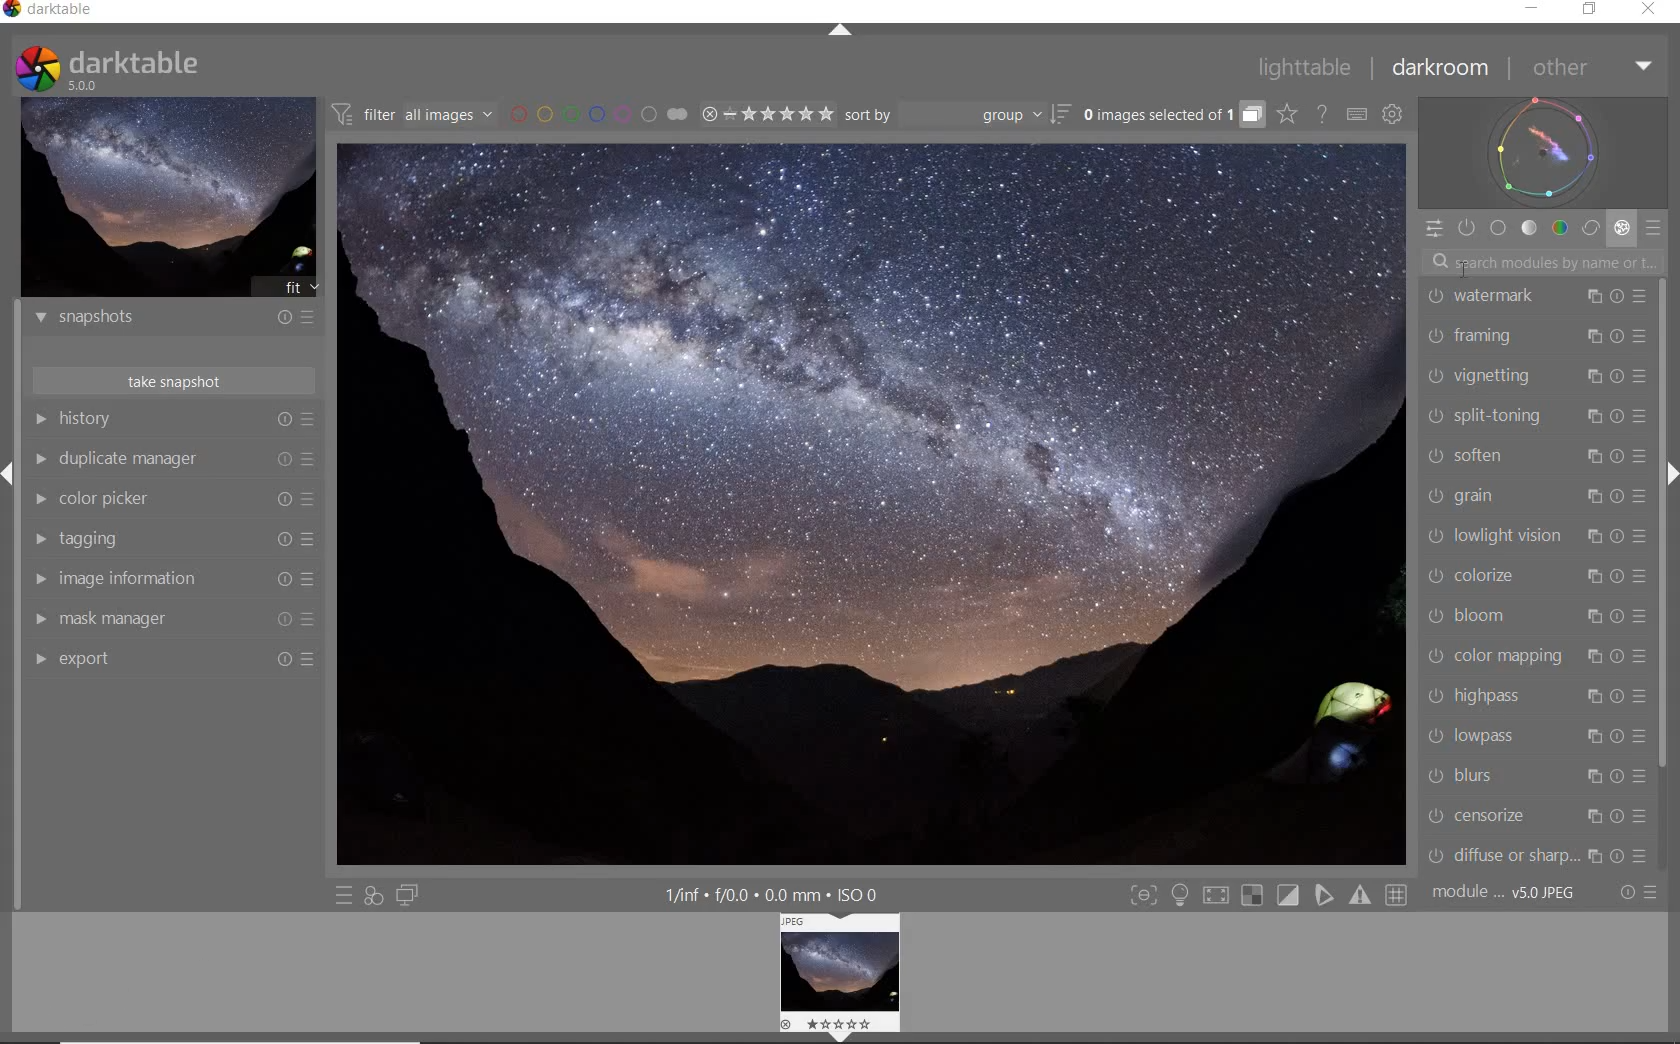 This screenshot has width=1680, height=1044. I want to click on SELECTED IMAGE, so click(873, 503).